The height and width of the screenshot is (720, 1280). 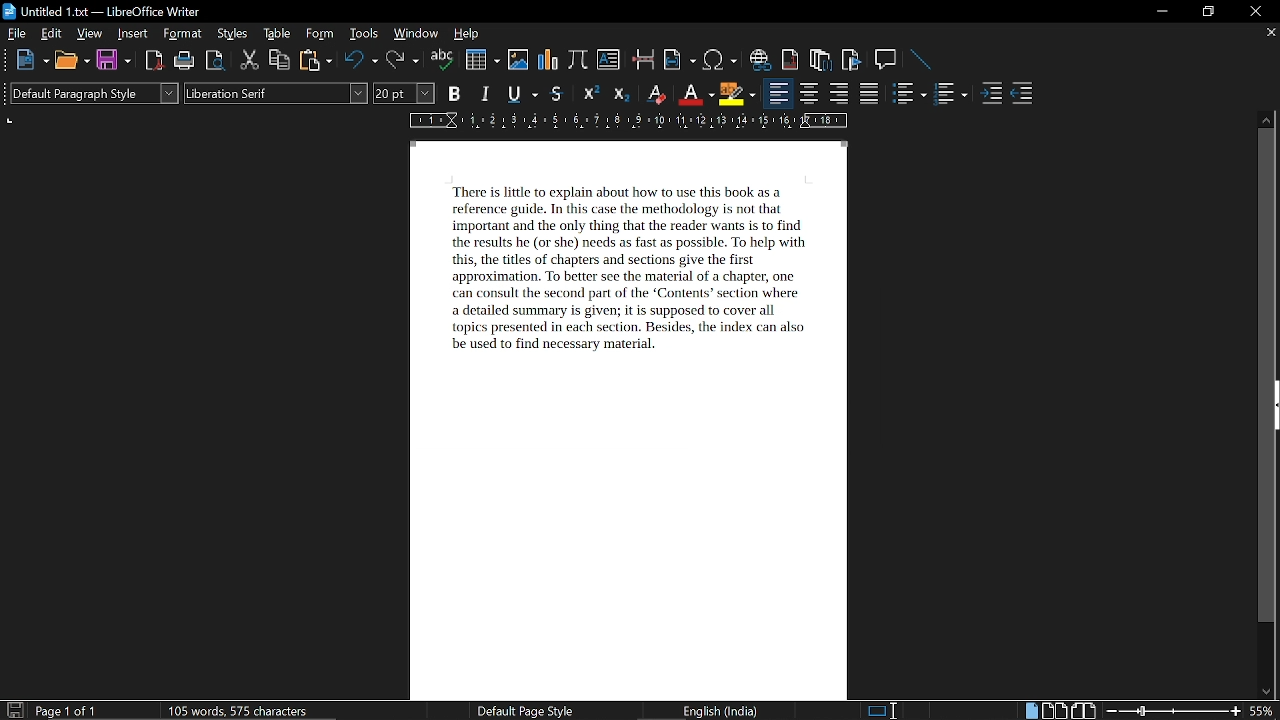 What do you see at coordinates (1054, 711) in the screenshot?
I see `multiple page view` at bounding box center [1054, 711].